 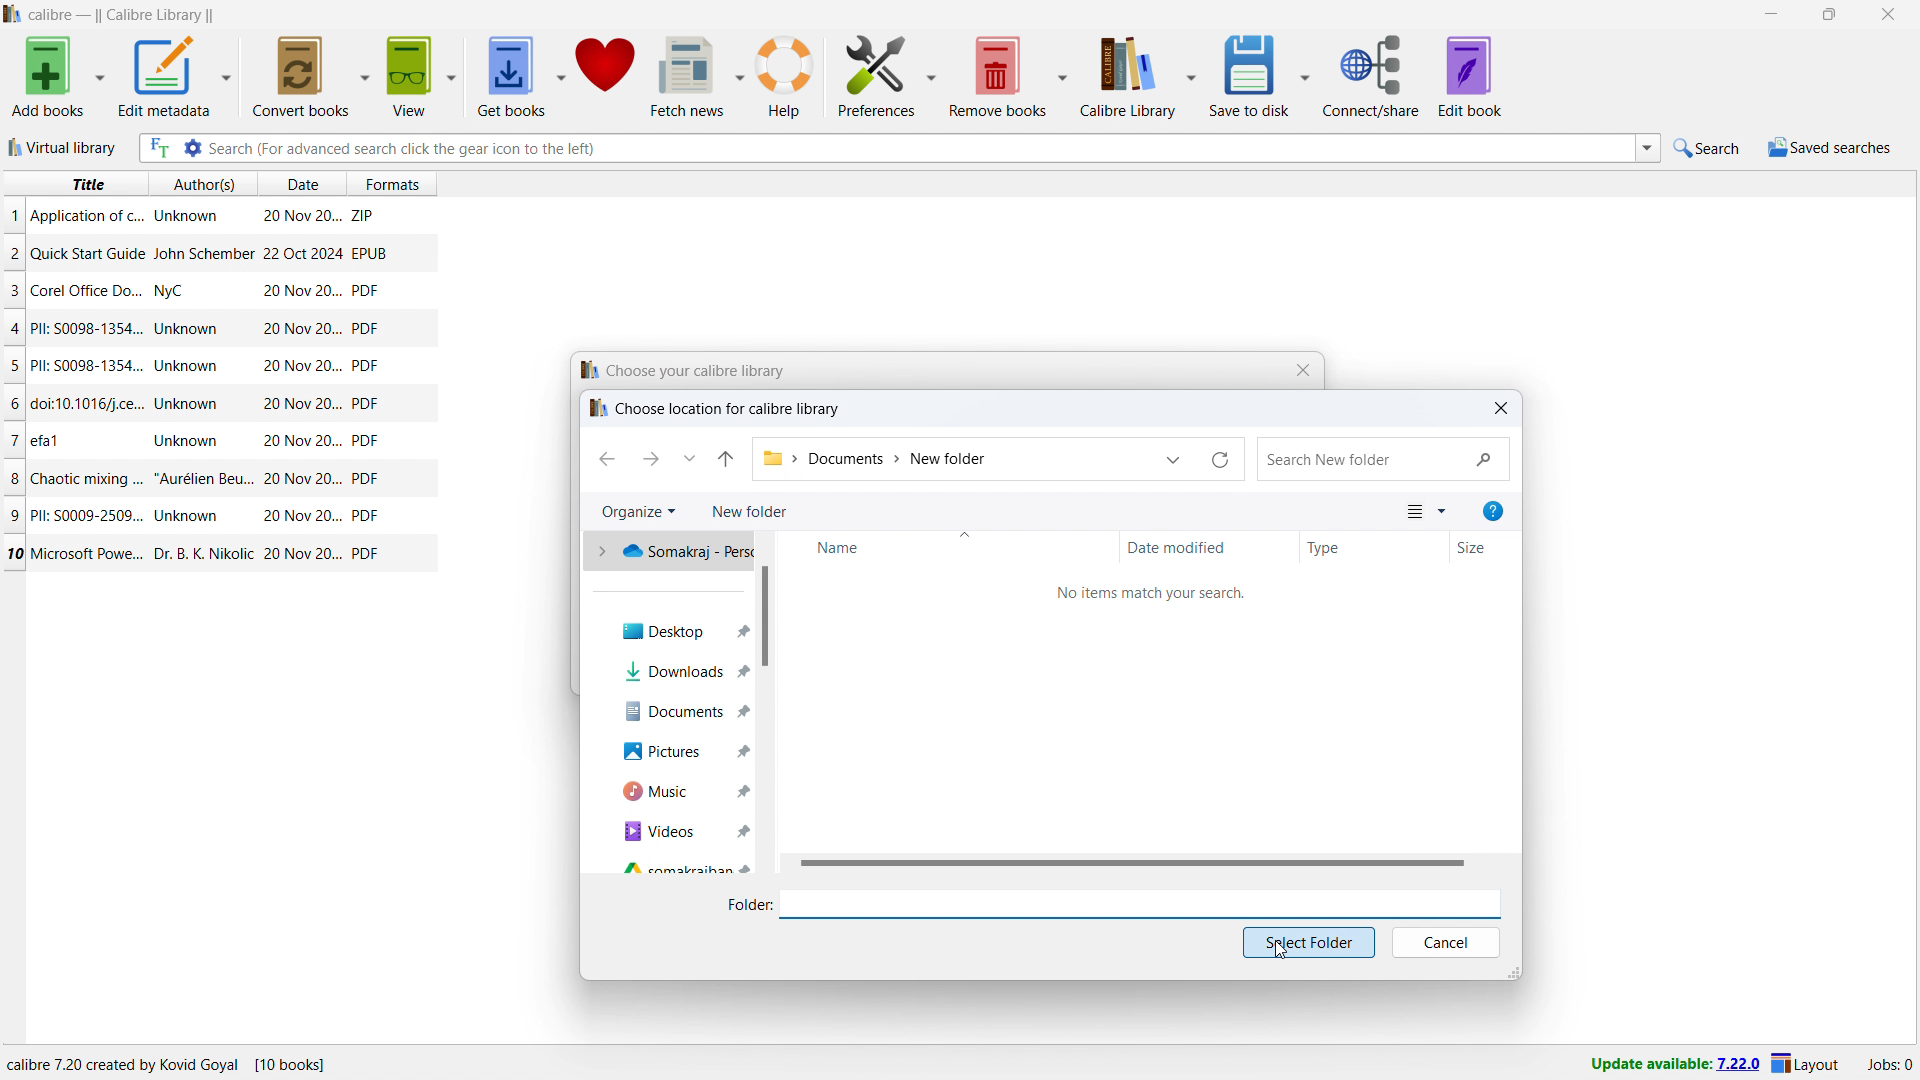 What do you see at coordinates (49, 77) in the screenshot?
I see `add books` at bounding box center [49, 77].